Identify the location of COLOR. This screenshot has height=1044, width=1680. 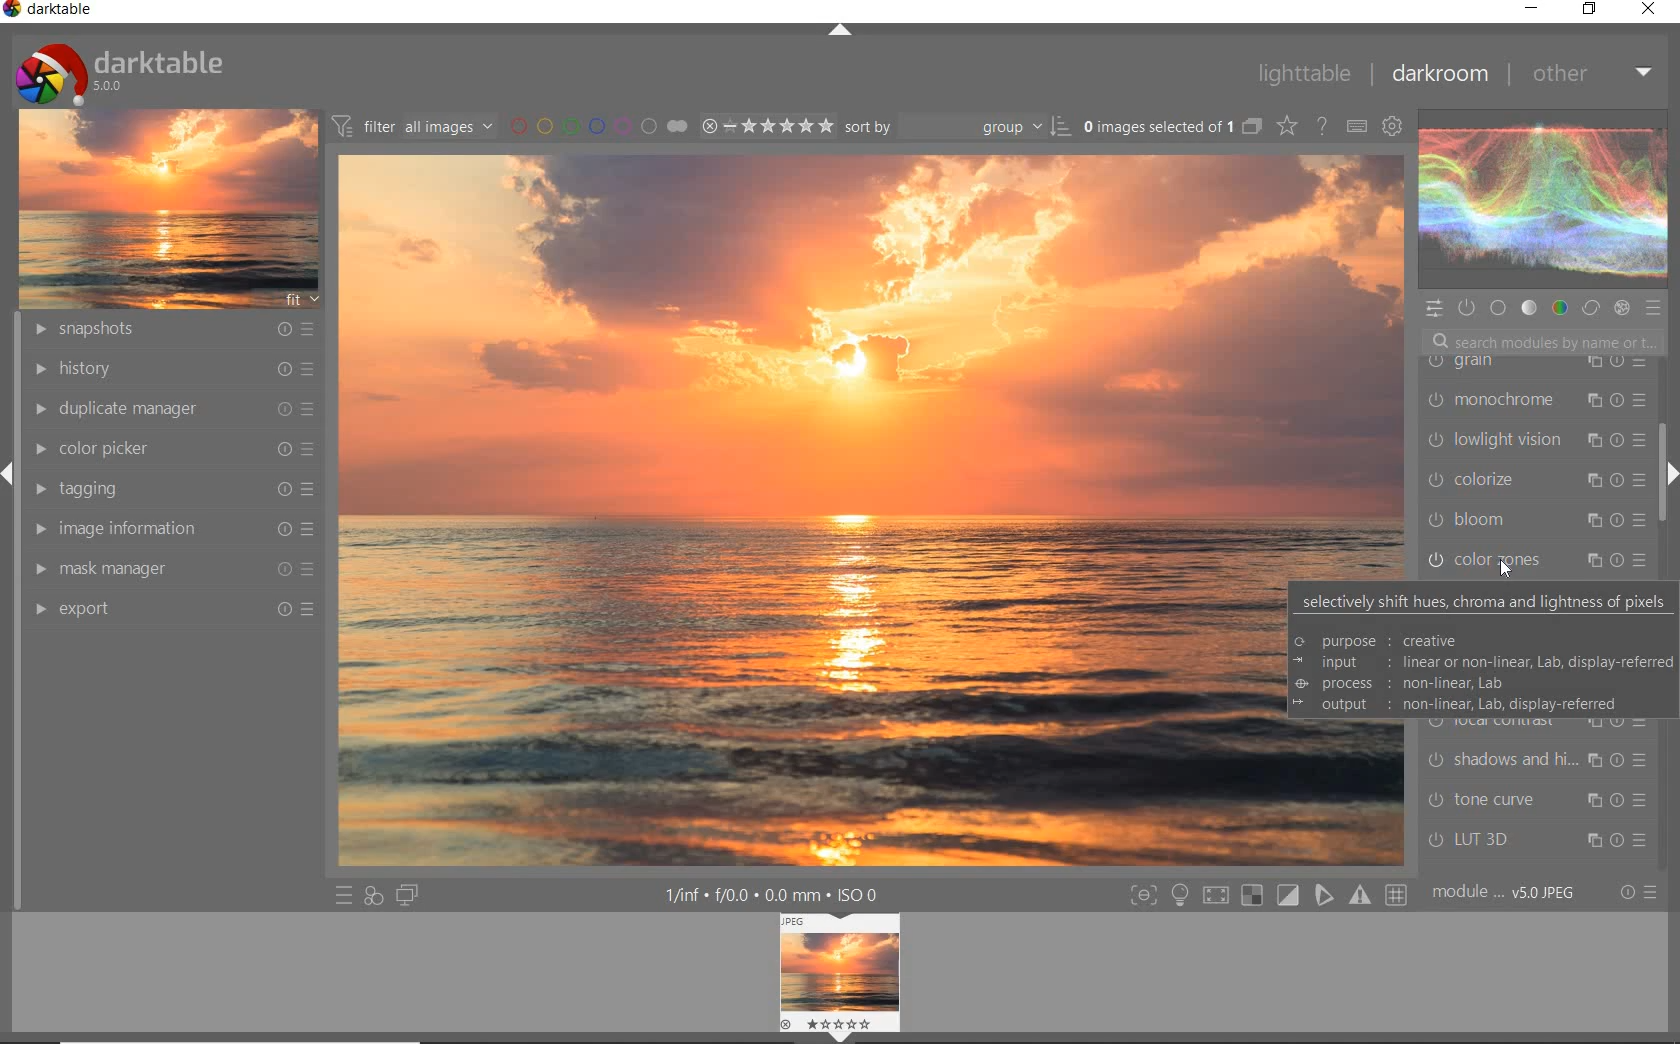
(1557, 308).